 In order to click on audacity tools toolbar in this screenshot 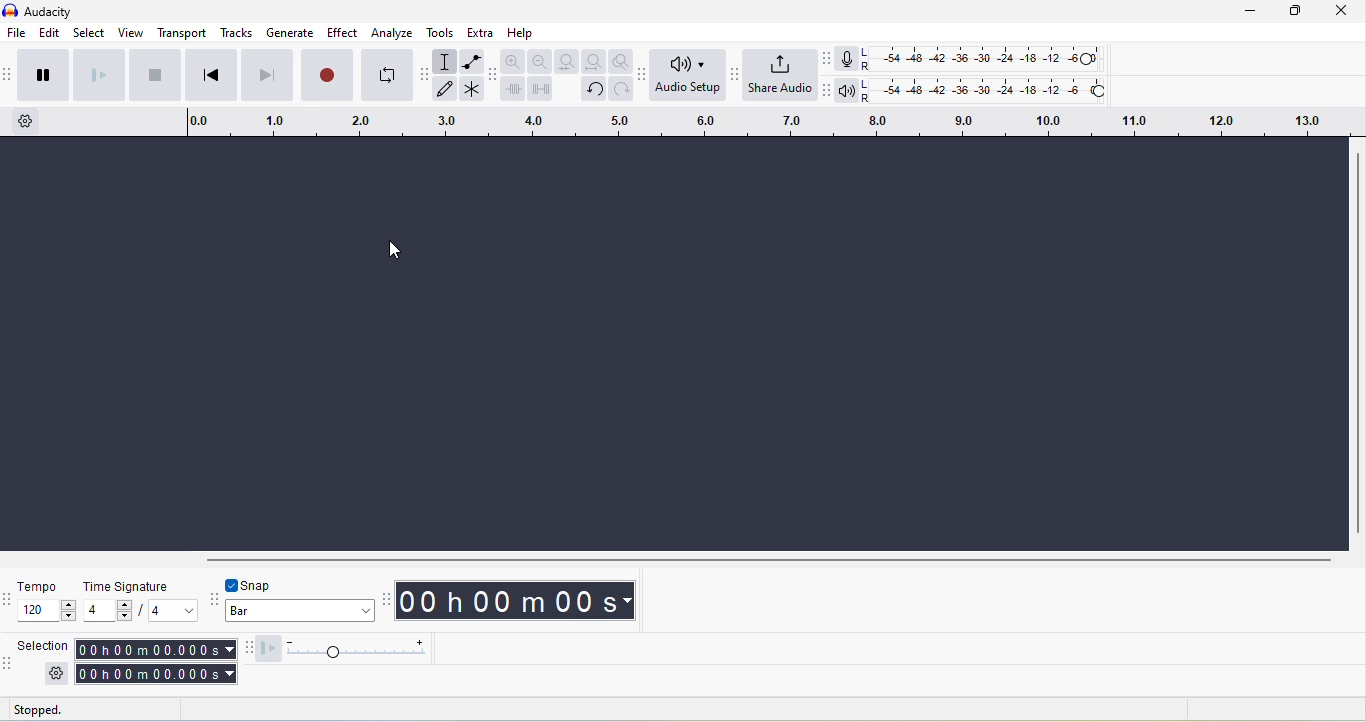, I will do `click(424, 76)`.